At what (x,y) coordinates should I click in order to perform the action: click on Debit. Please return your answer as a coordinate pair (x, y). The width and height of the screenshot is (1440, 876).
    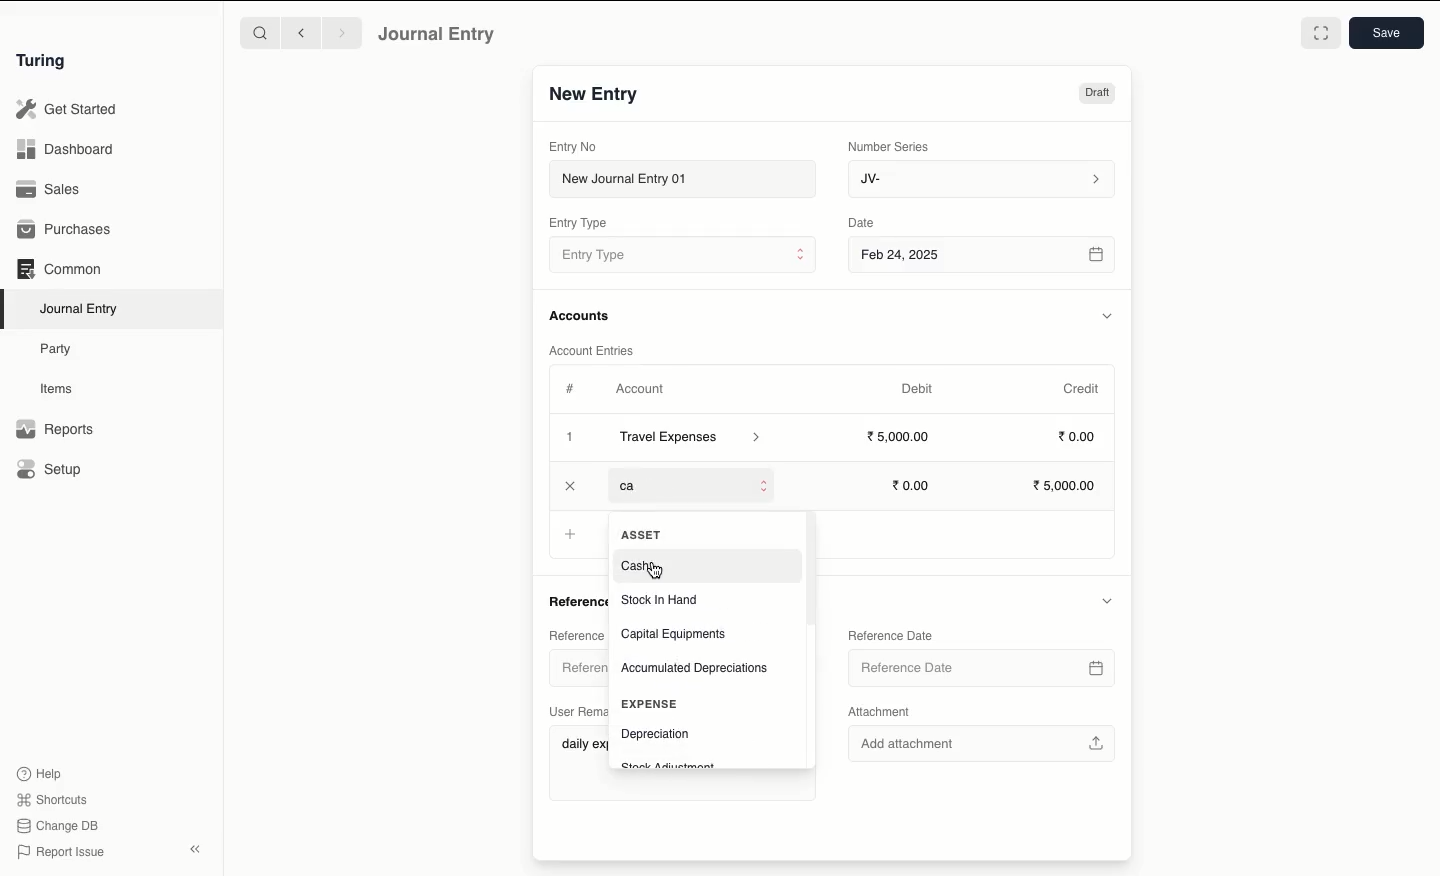
    Looking at the image, I should click on (917, 389).